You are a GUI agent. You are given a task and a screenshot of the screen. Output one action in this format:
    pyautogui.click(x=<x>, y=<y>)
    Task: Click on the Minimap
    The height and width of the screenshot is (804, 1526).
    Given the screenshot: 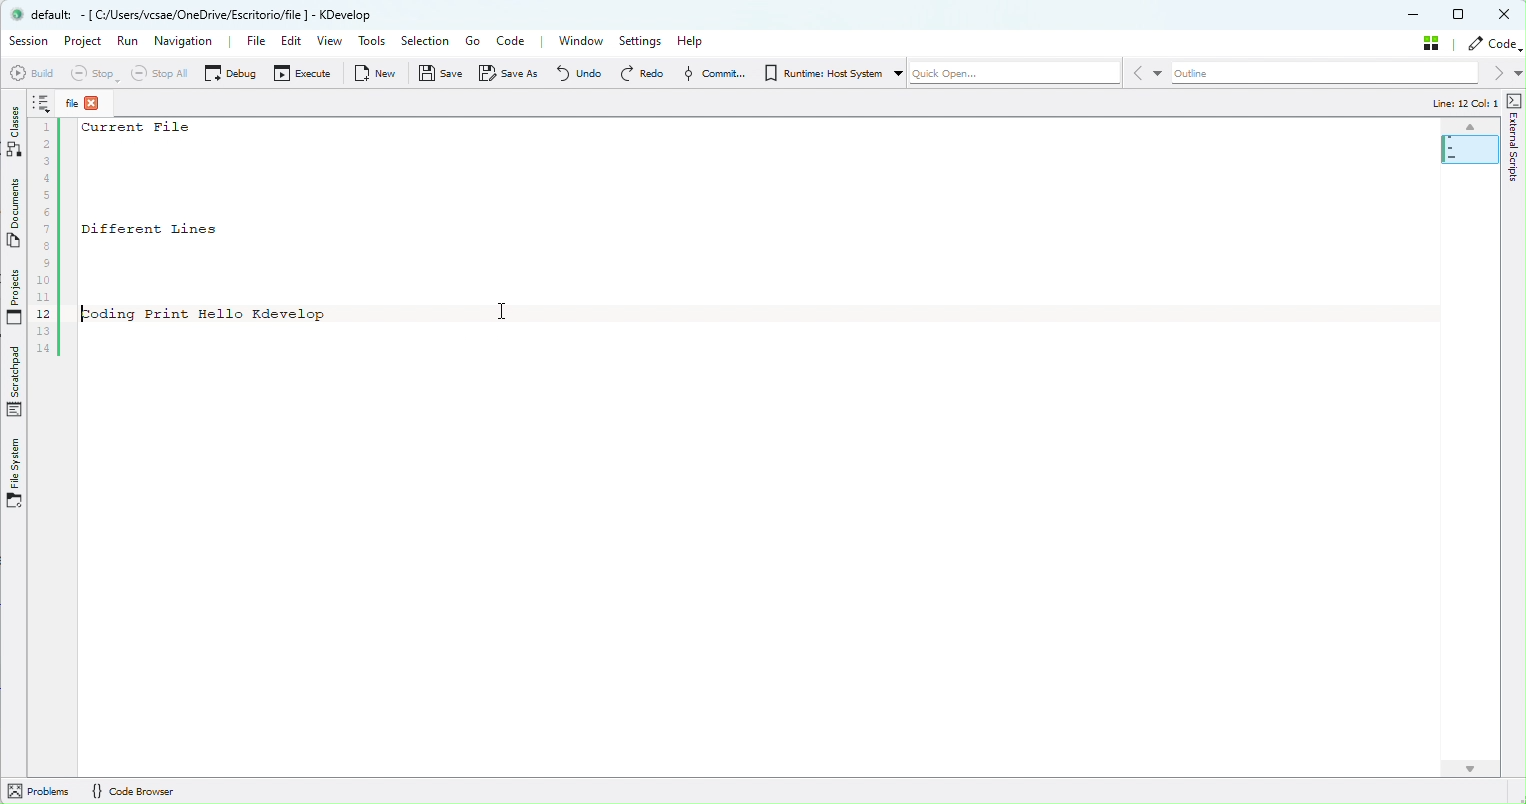 What is the action you would take?
    pyautogui.click(x=1468, y=142)
    